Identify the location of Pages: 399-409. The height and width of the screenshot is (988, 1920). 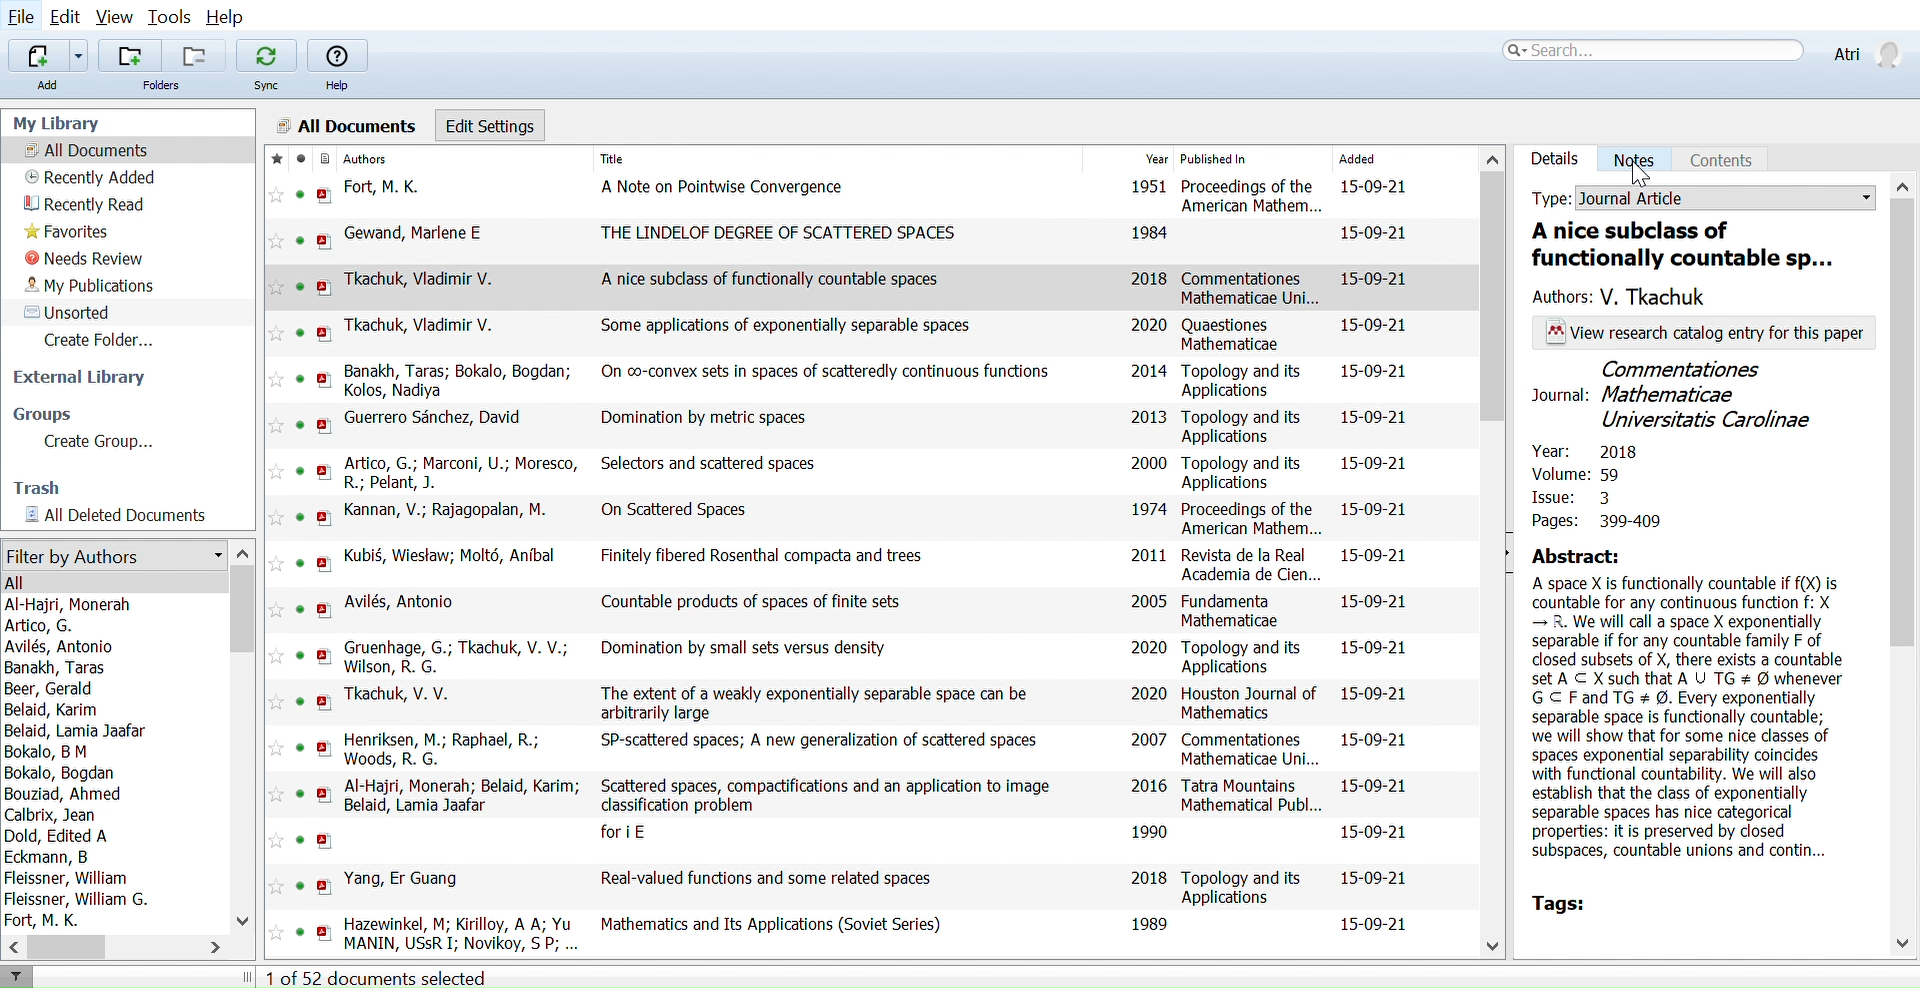
(1601, 523).